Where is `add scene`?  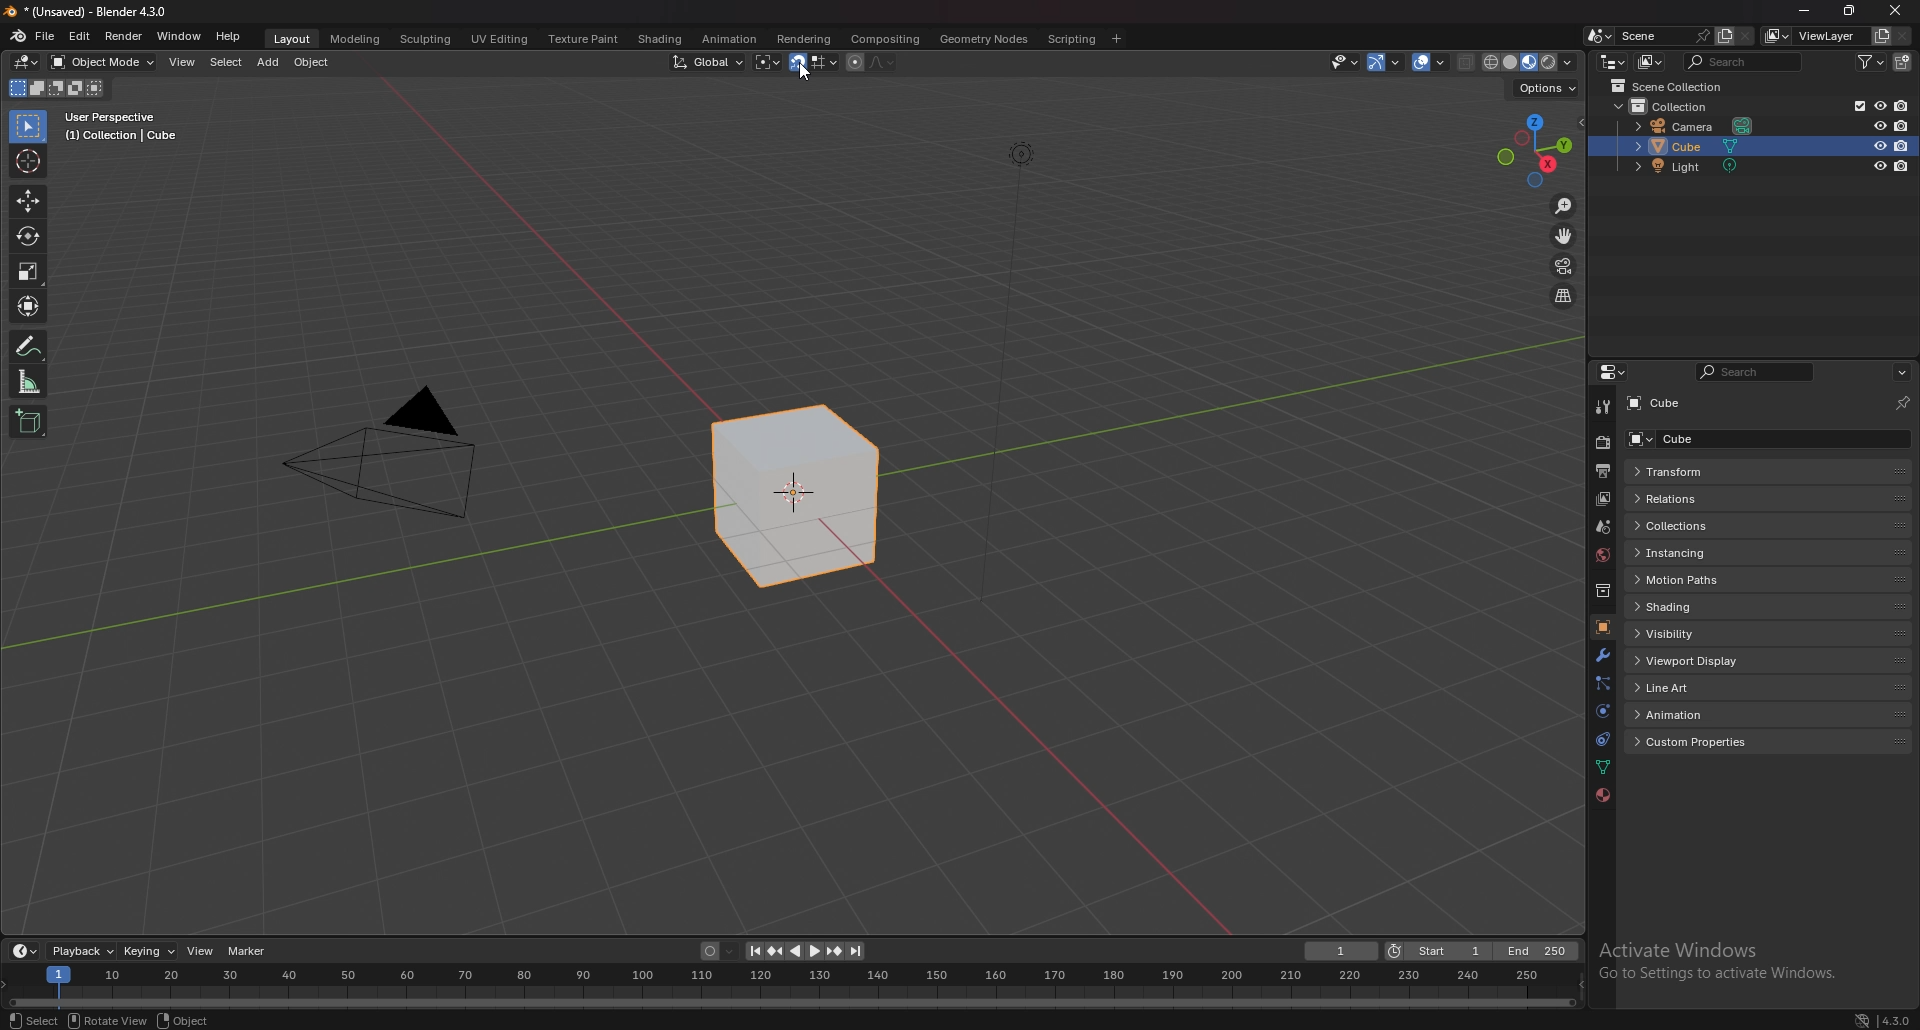
add scene is located at coordinates (1724, 35).